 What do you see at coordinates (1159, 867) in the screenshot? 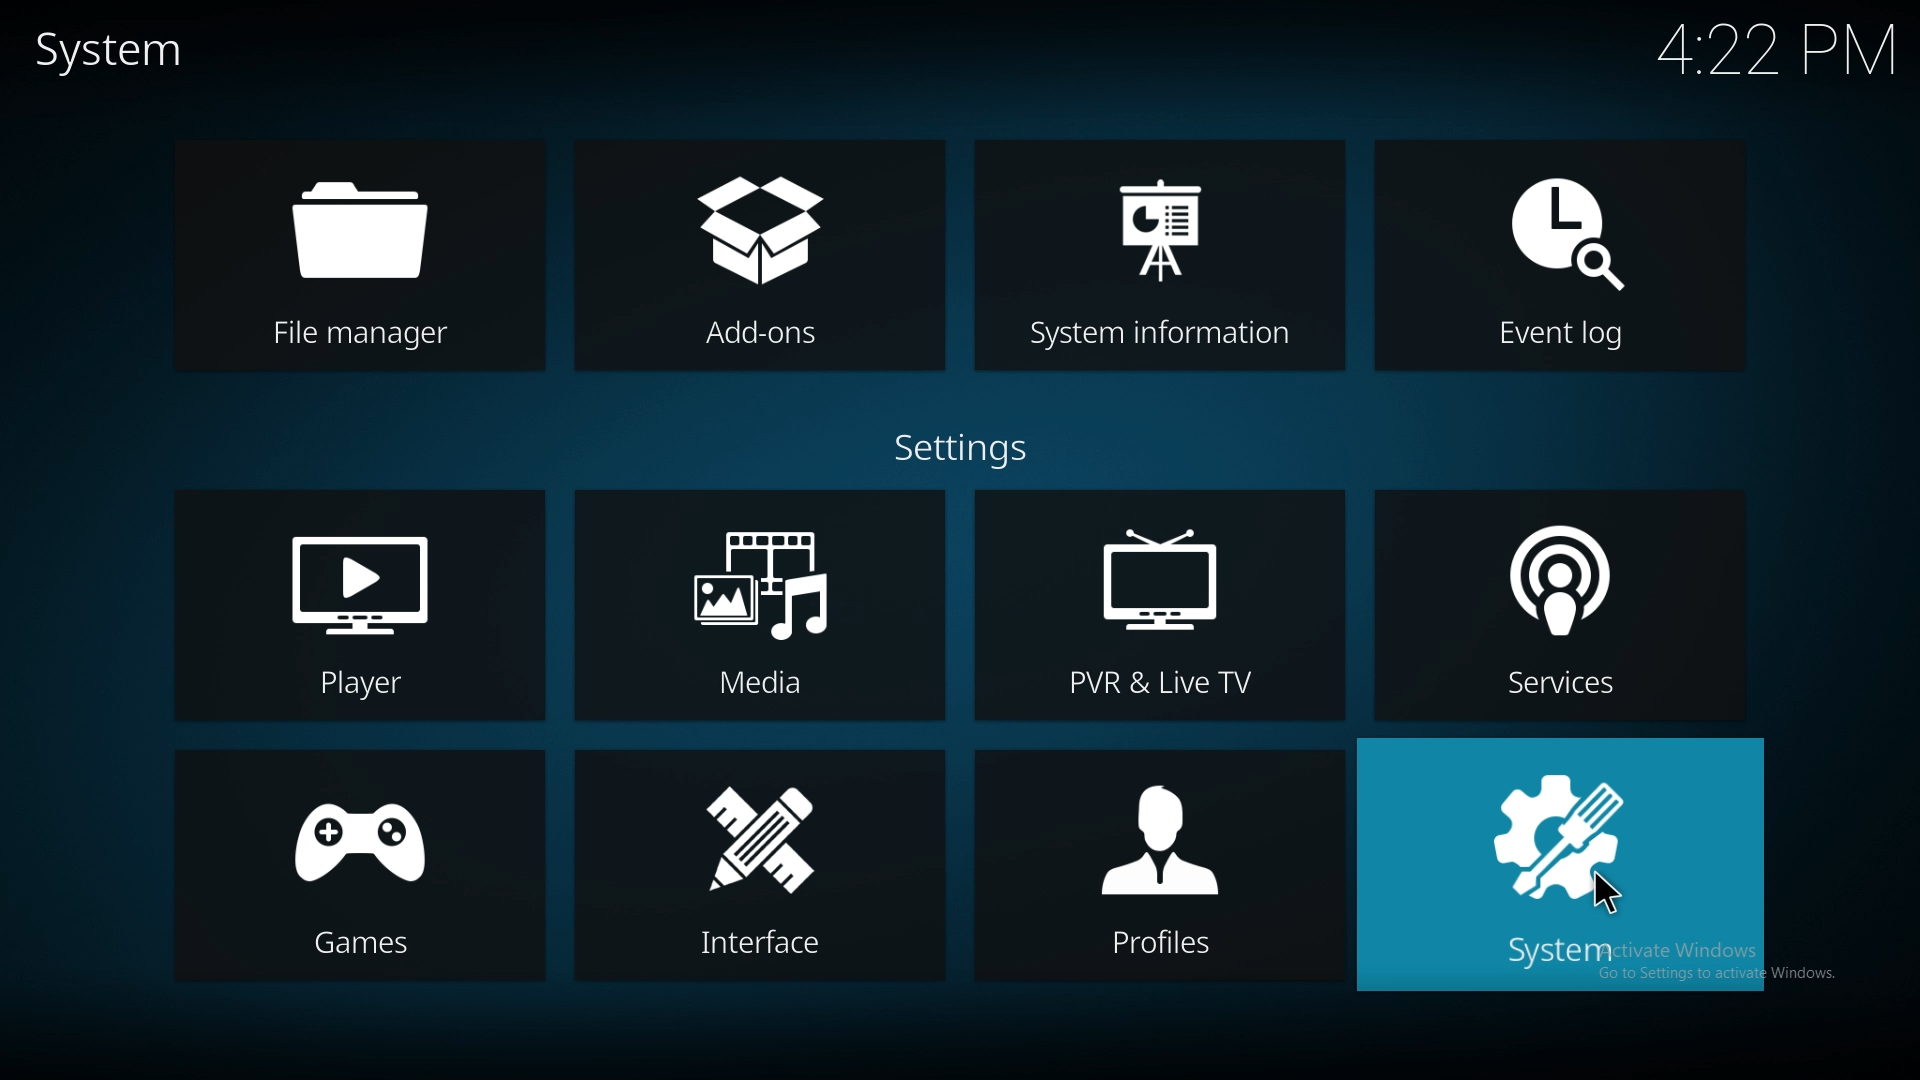
I see `profiles` at bounding box center [1159, 867].